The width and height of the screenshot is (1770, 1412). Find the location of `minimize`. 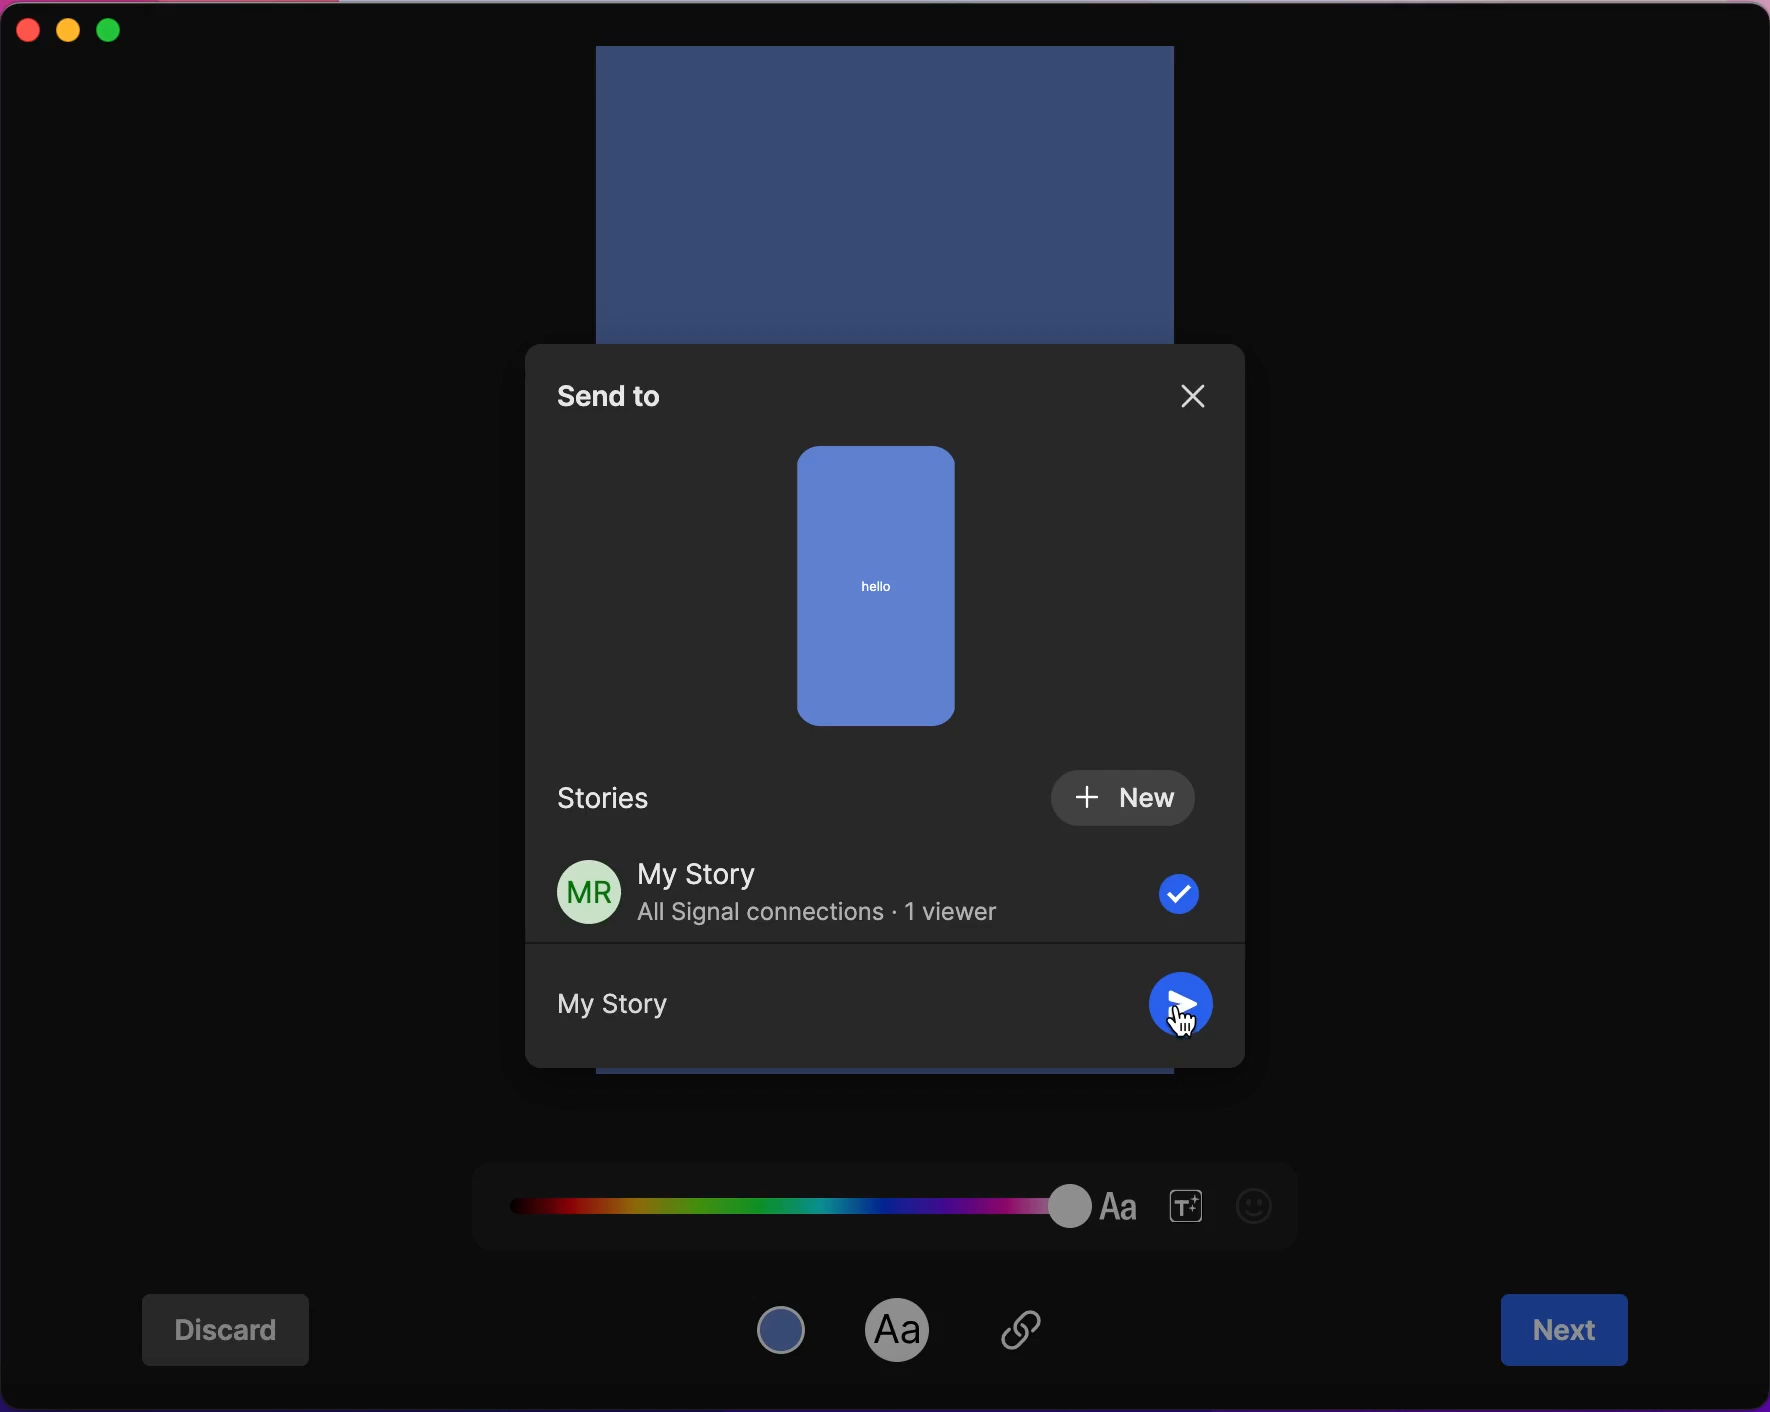

minimize is located at coordinates (69, 30).